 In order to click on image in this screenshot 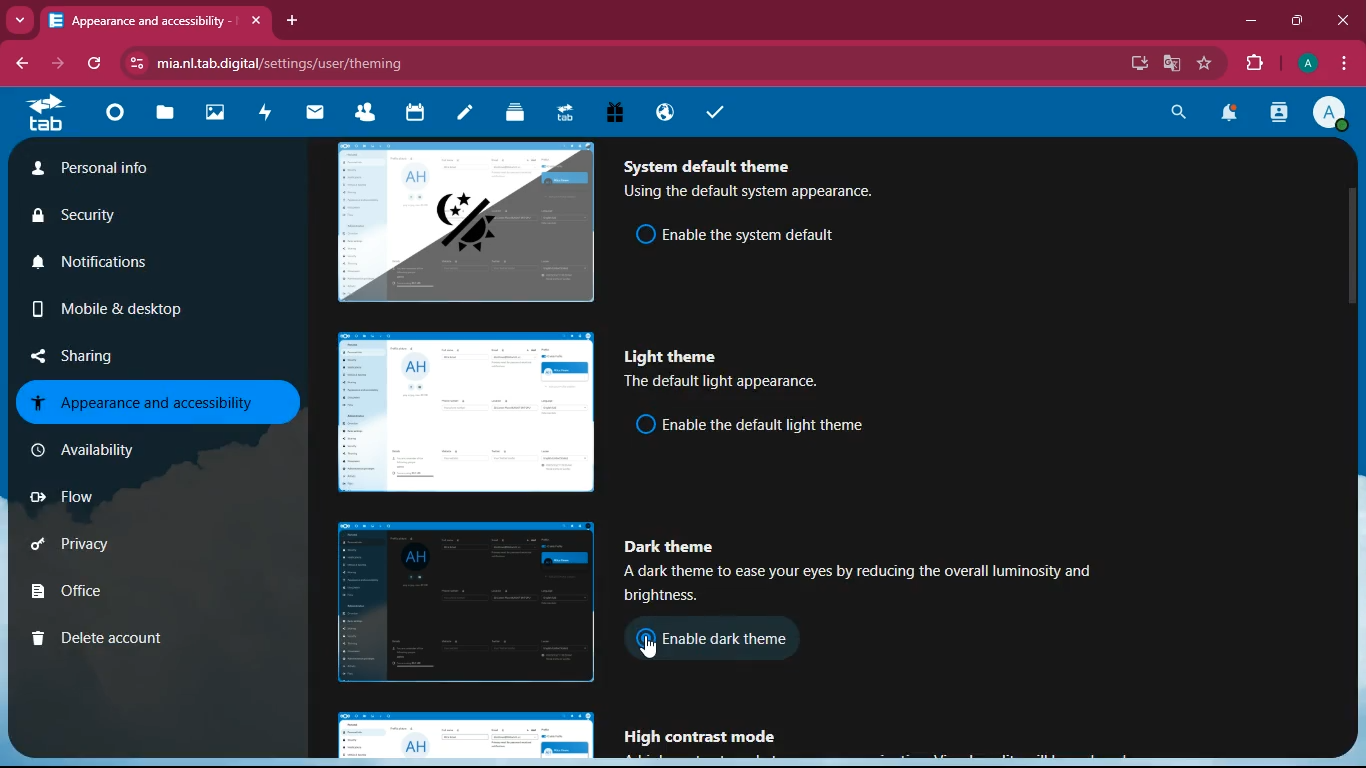, I will do `click(461, 601)`.